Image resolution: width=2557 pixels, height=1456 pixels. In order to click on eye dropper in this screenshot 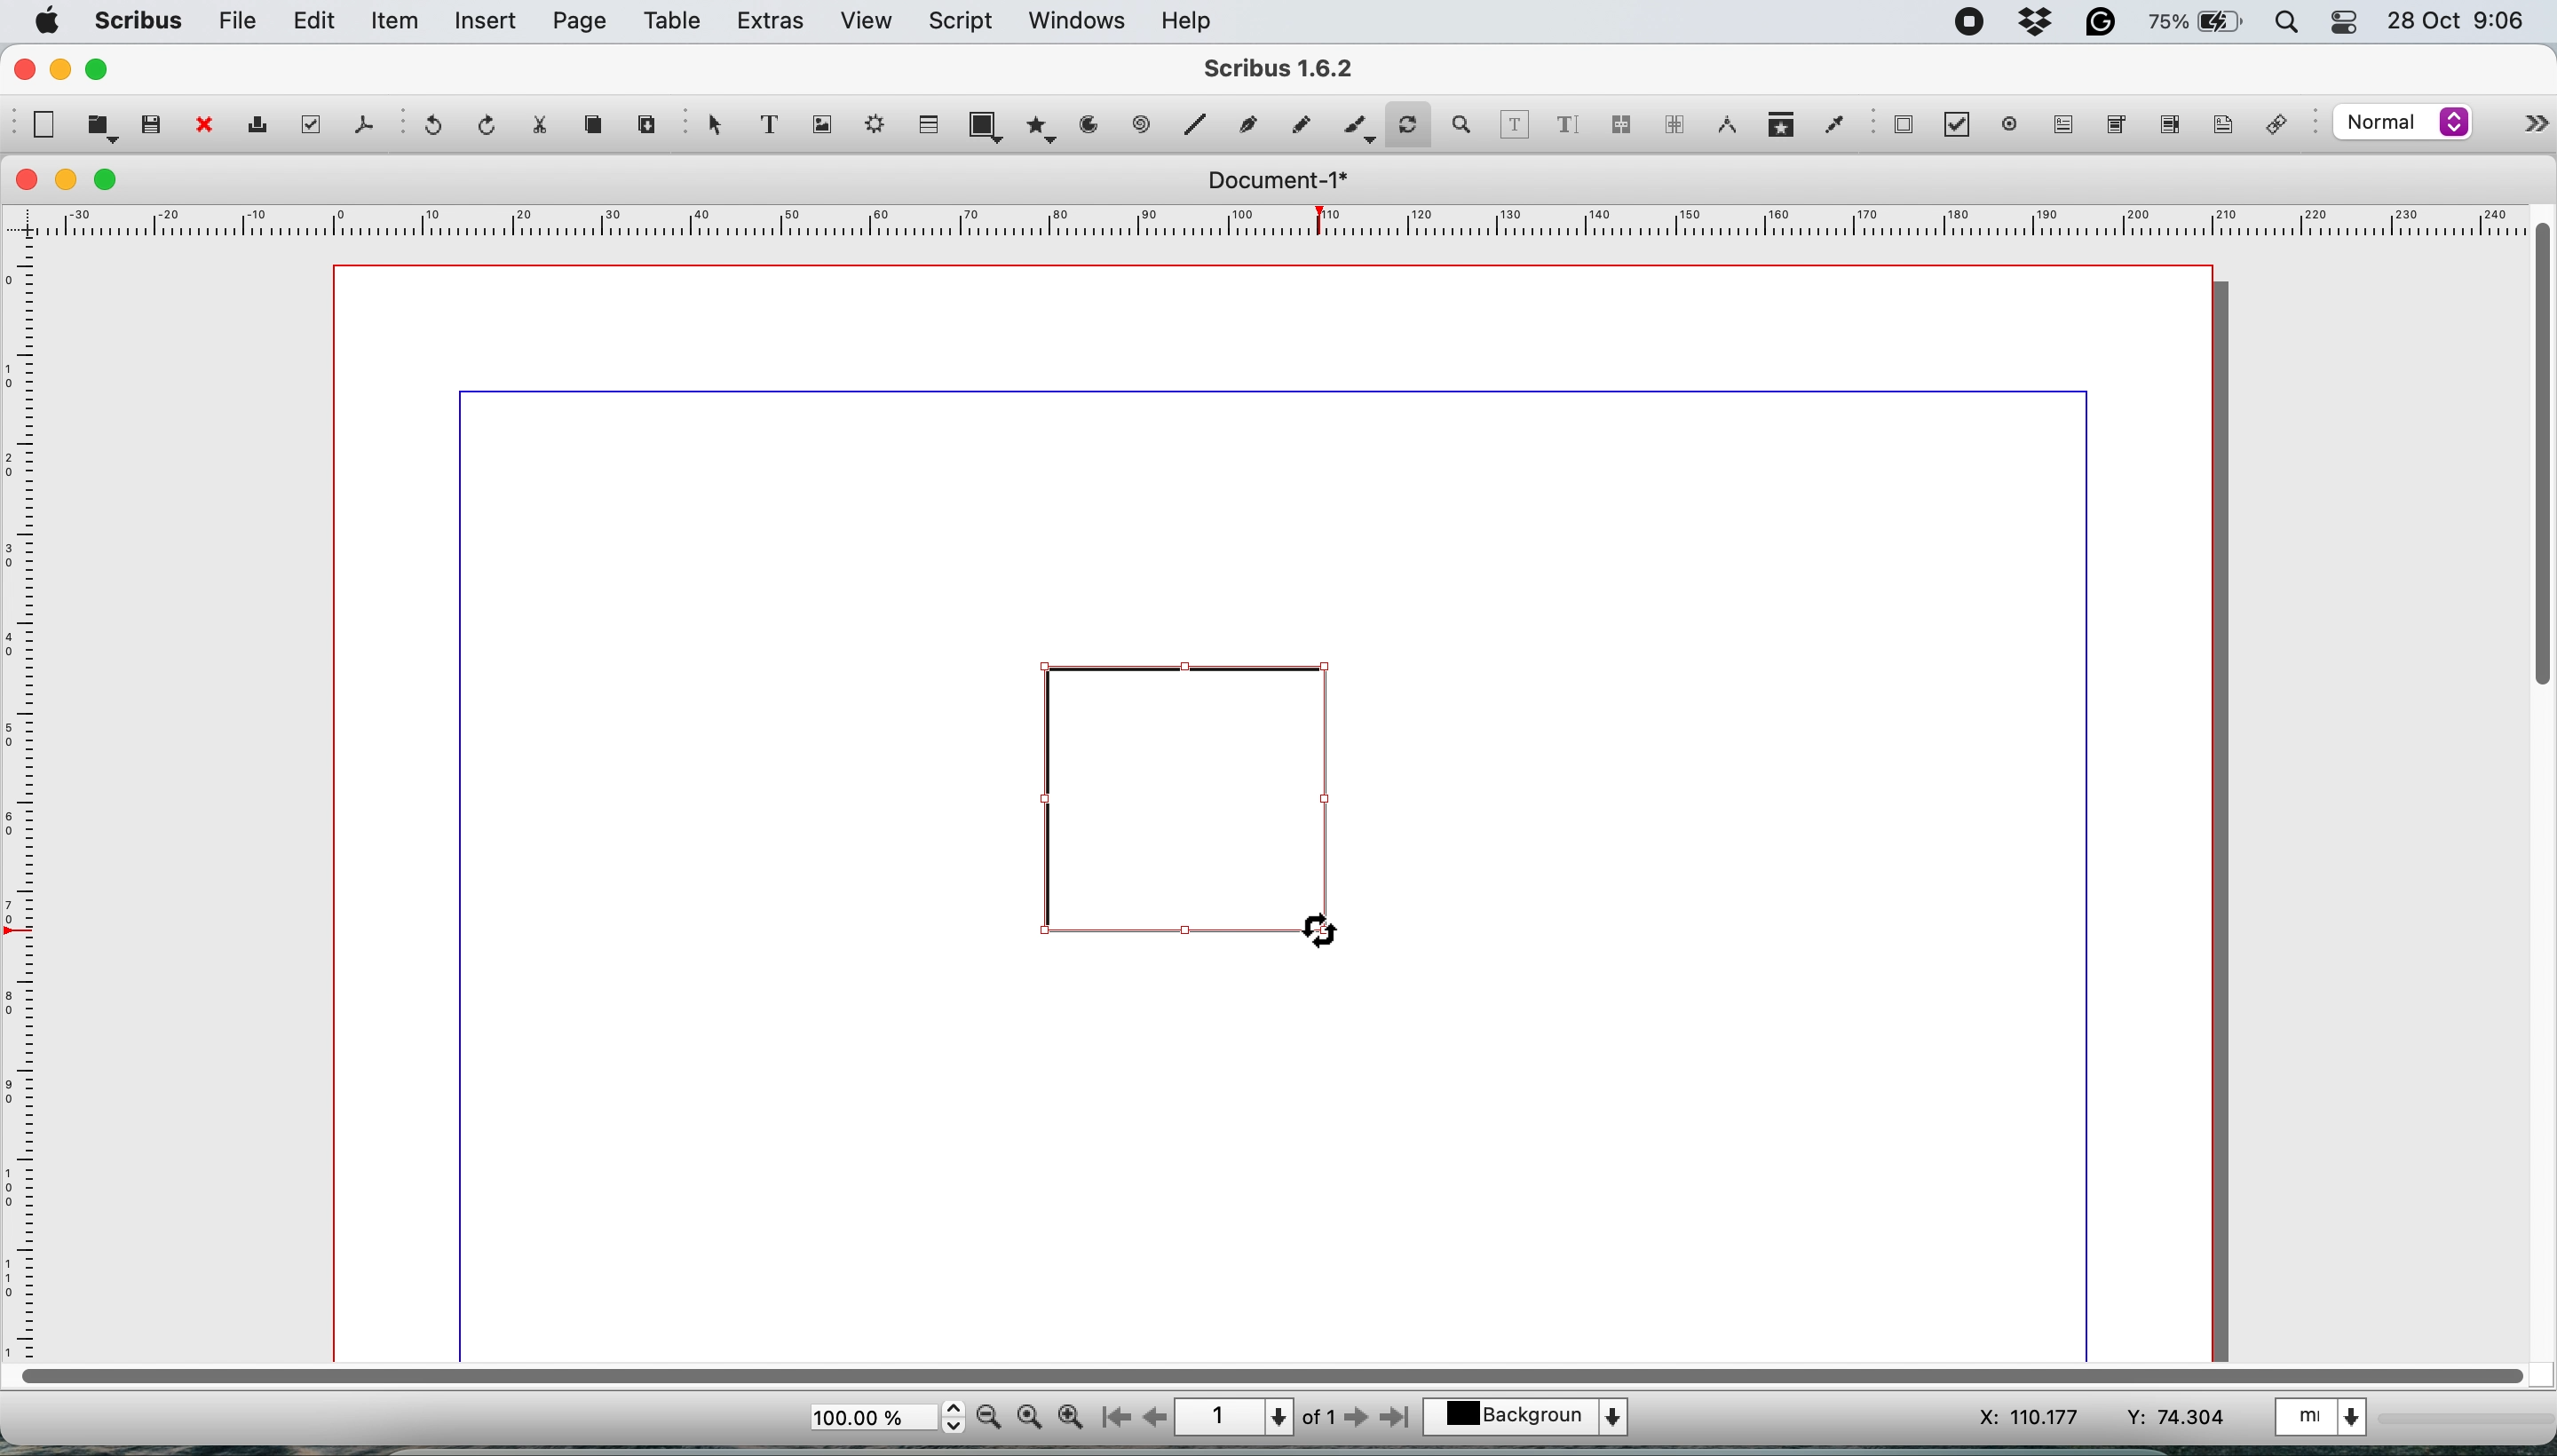, I will do `click(1833, 123)`.